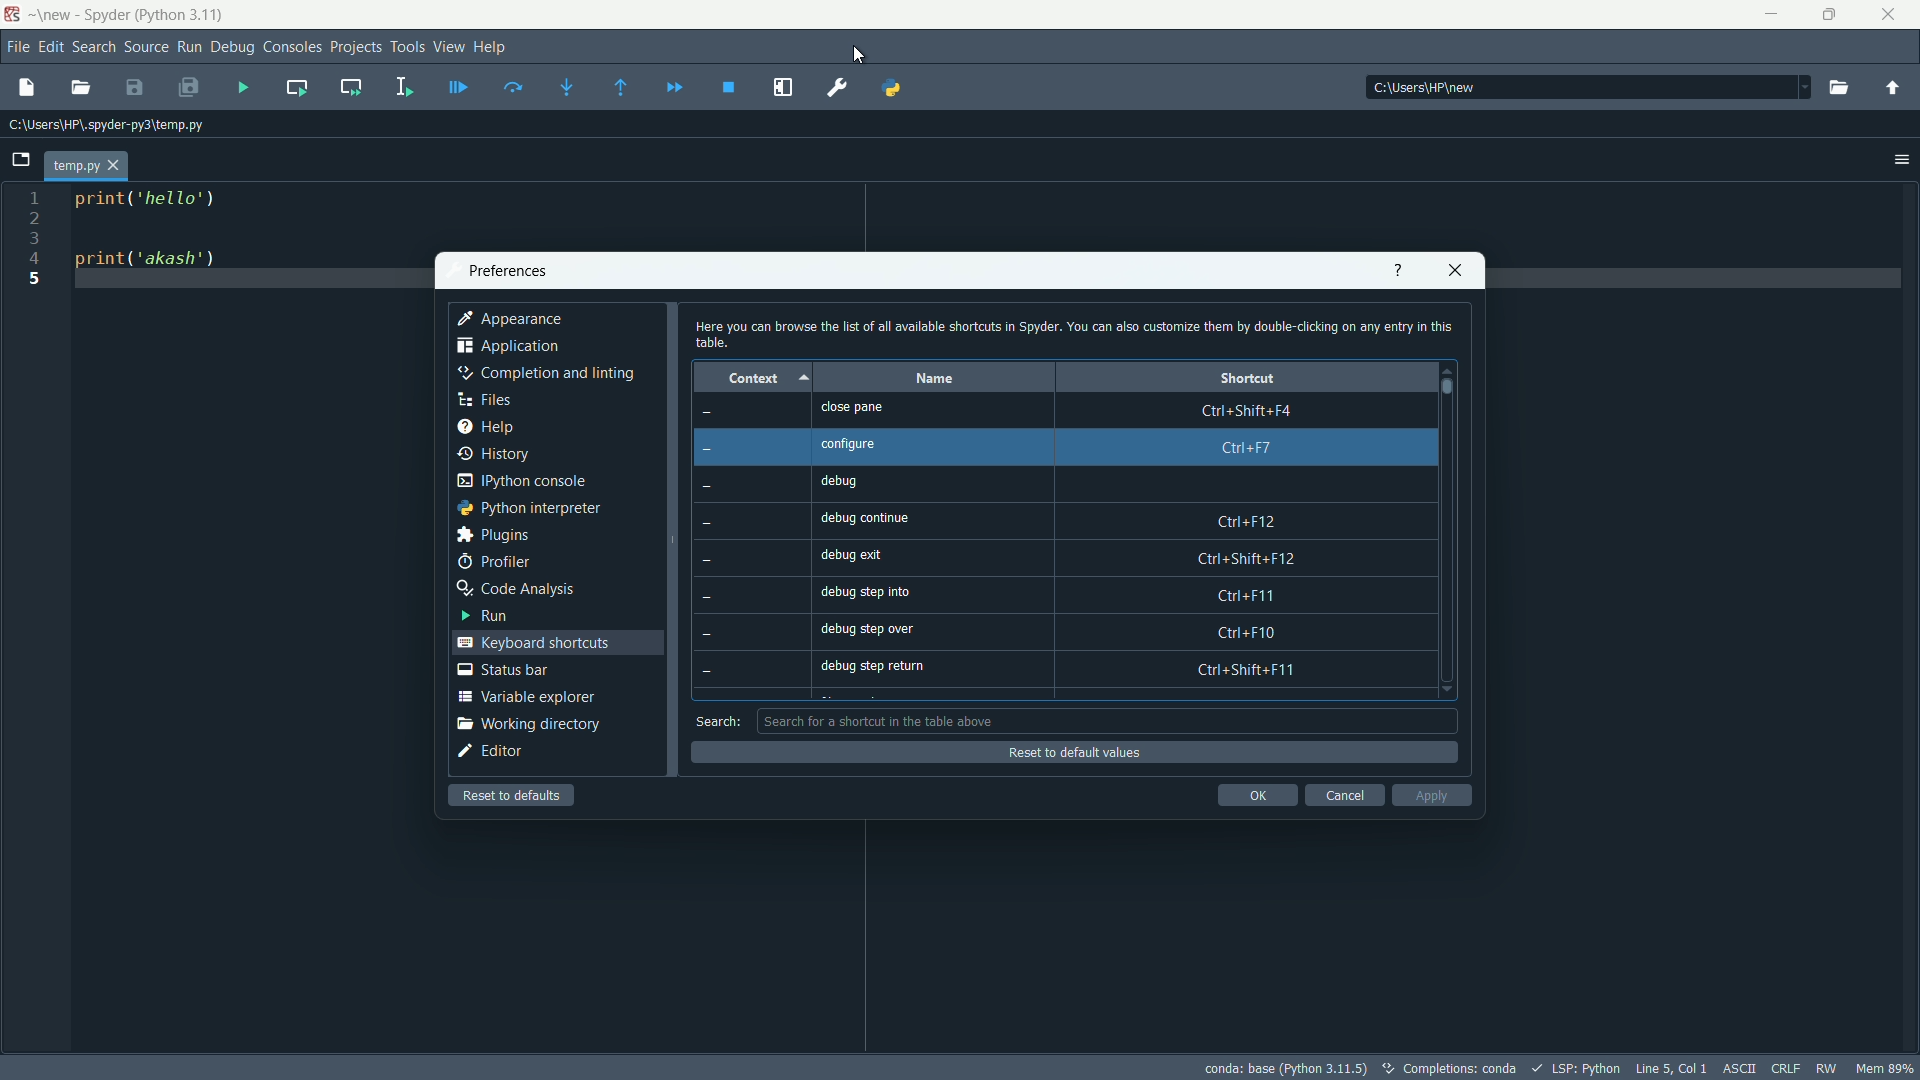  Describe the element at coordinates (242, 88) in the screenshot. I see `debug file` at that location.